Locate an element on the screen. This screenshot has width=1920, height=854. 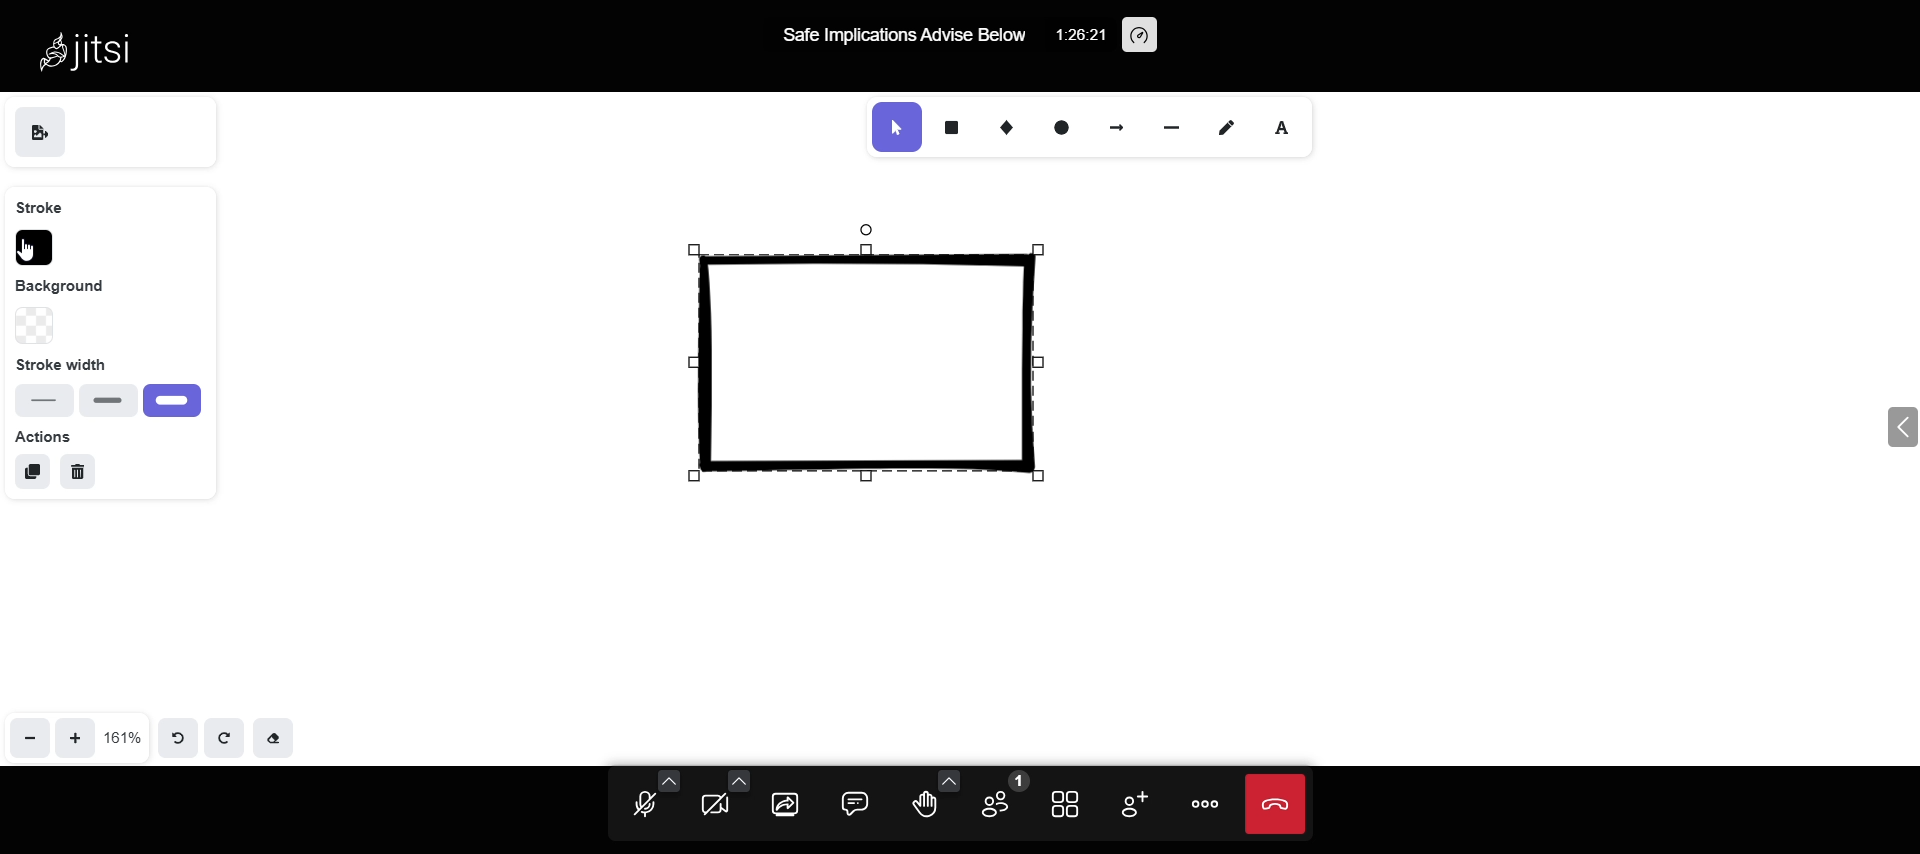
participants is located at coordinates (1003, 797).